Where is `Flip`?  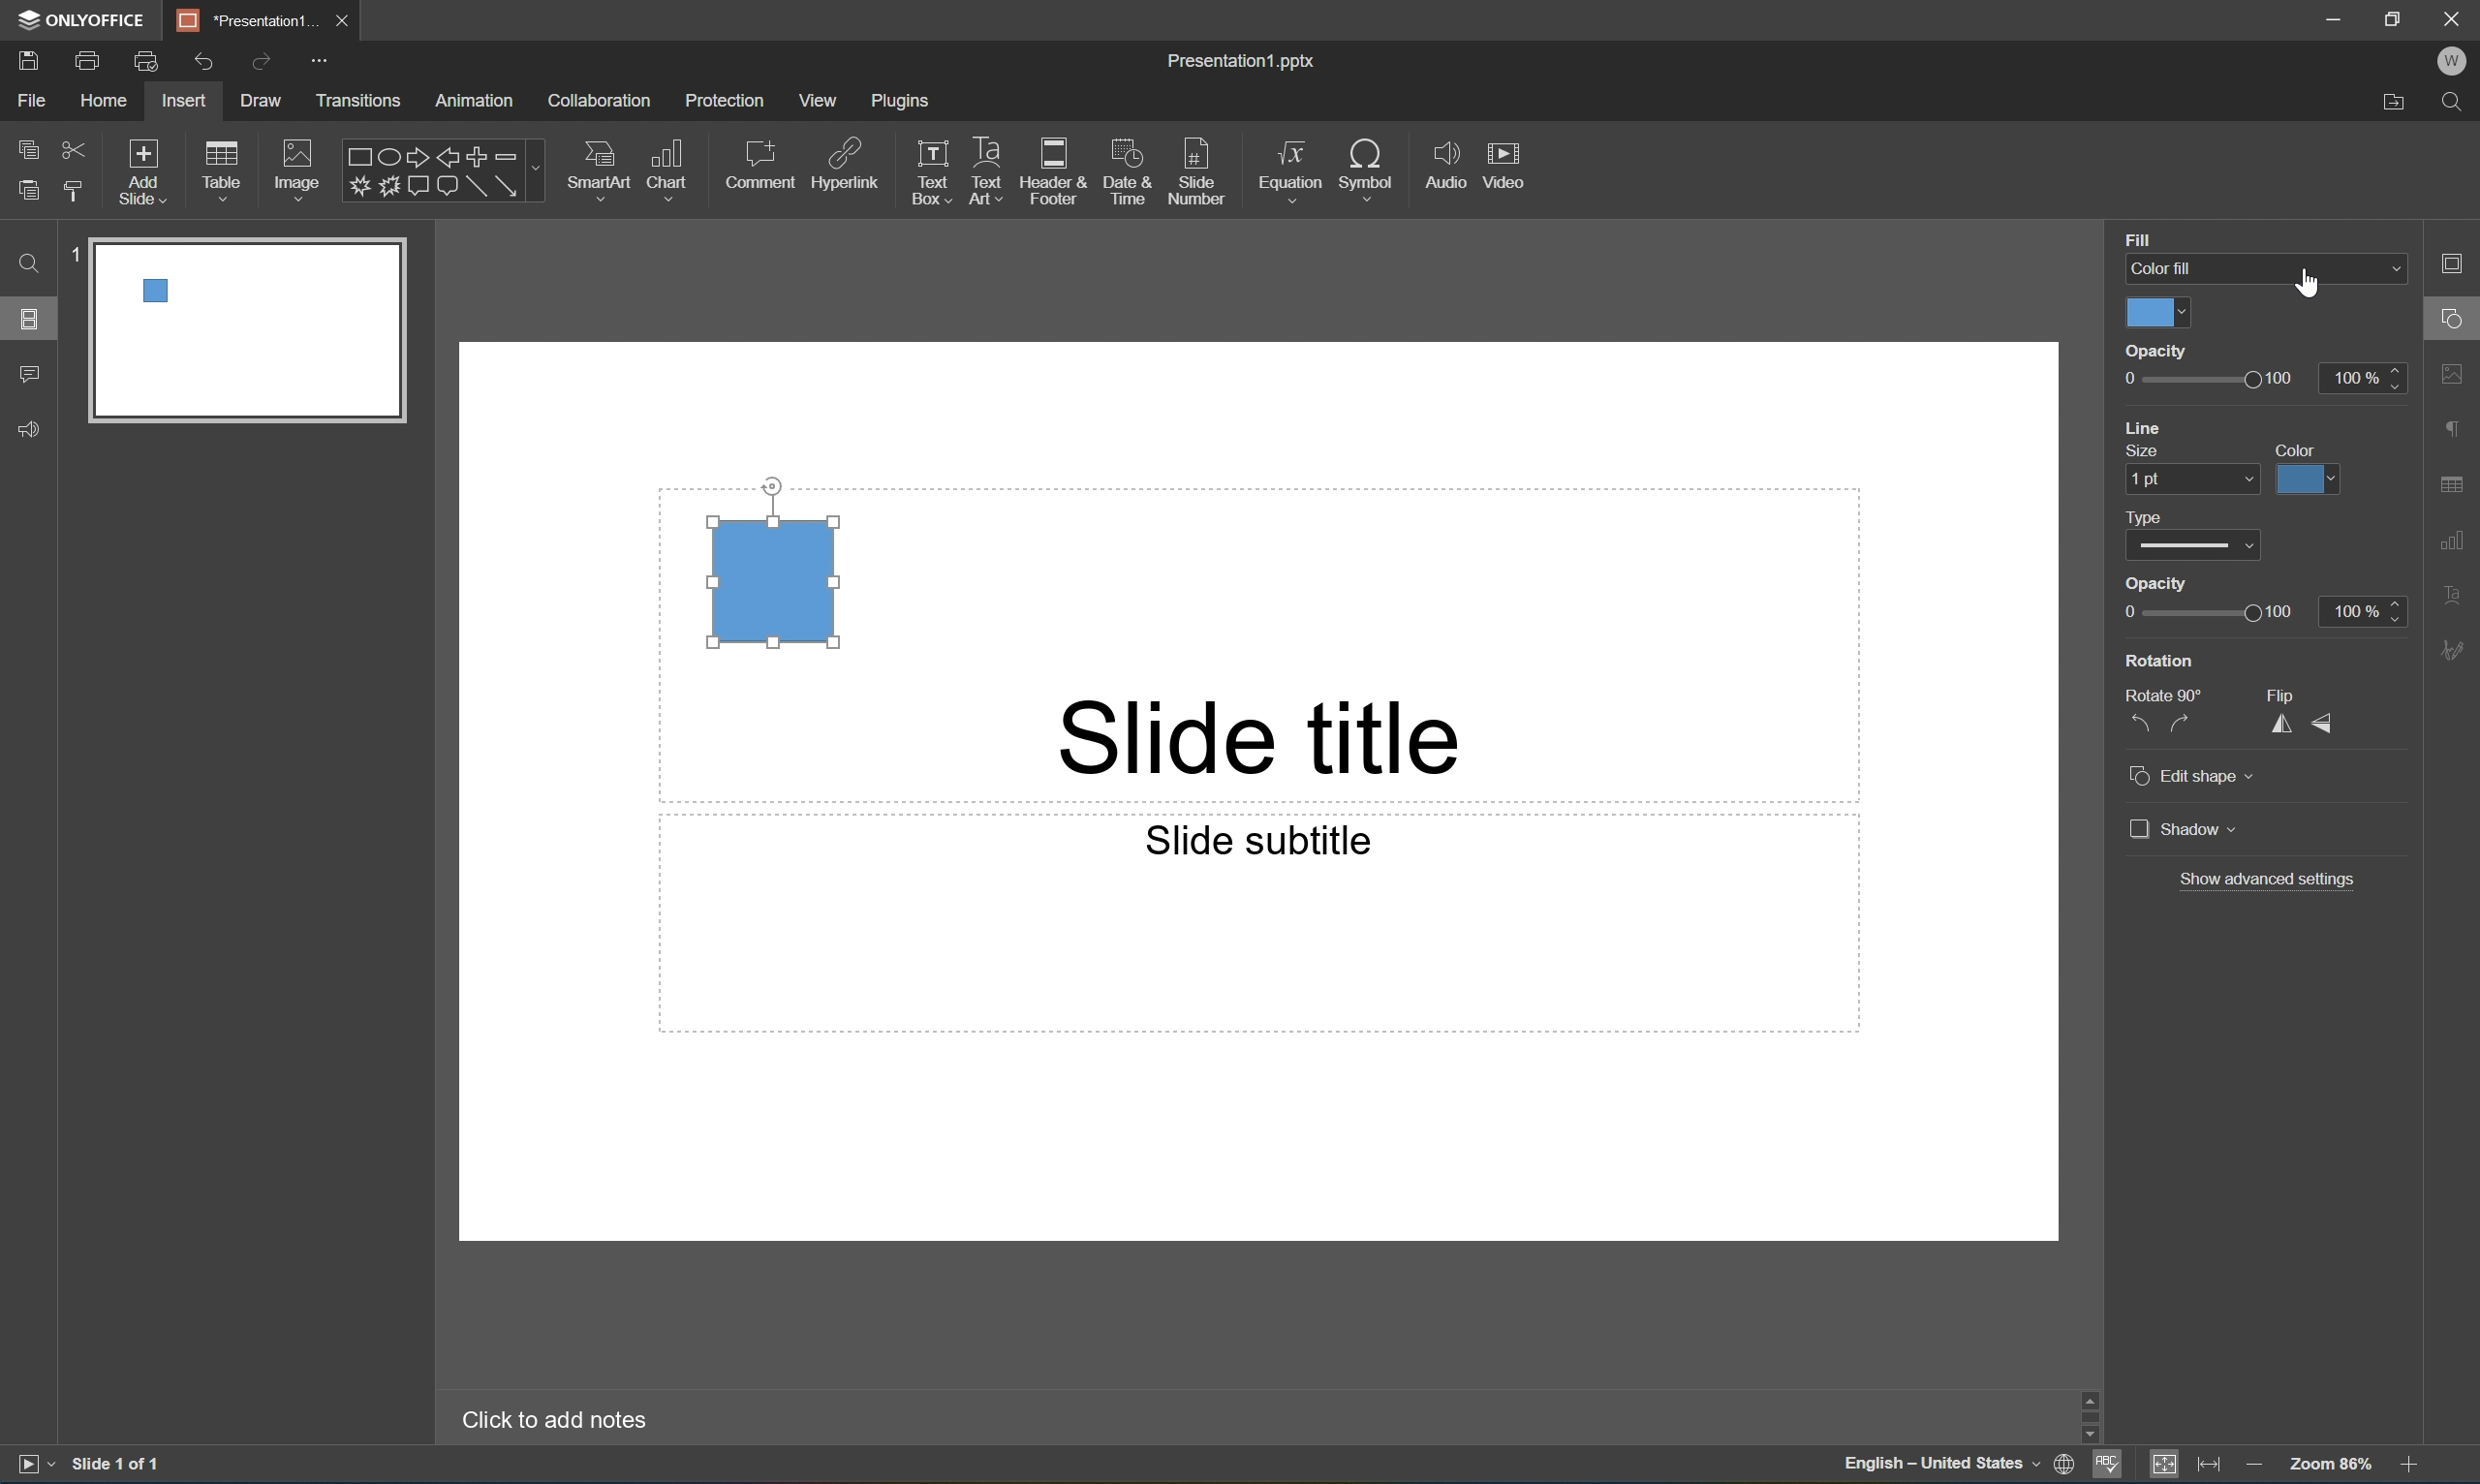
Flip is located at coordinates (2285, 694).